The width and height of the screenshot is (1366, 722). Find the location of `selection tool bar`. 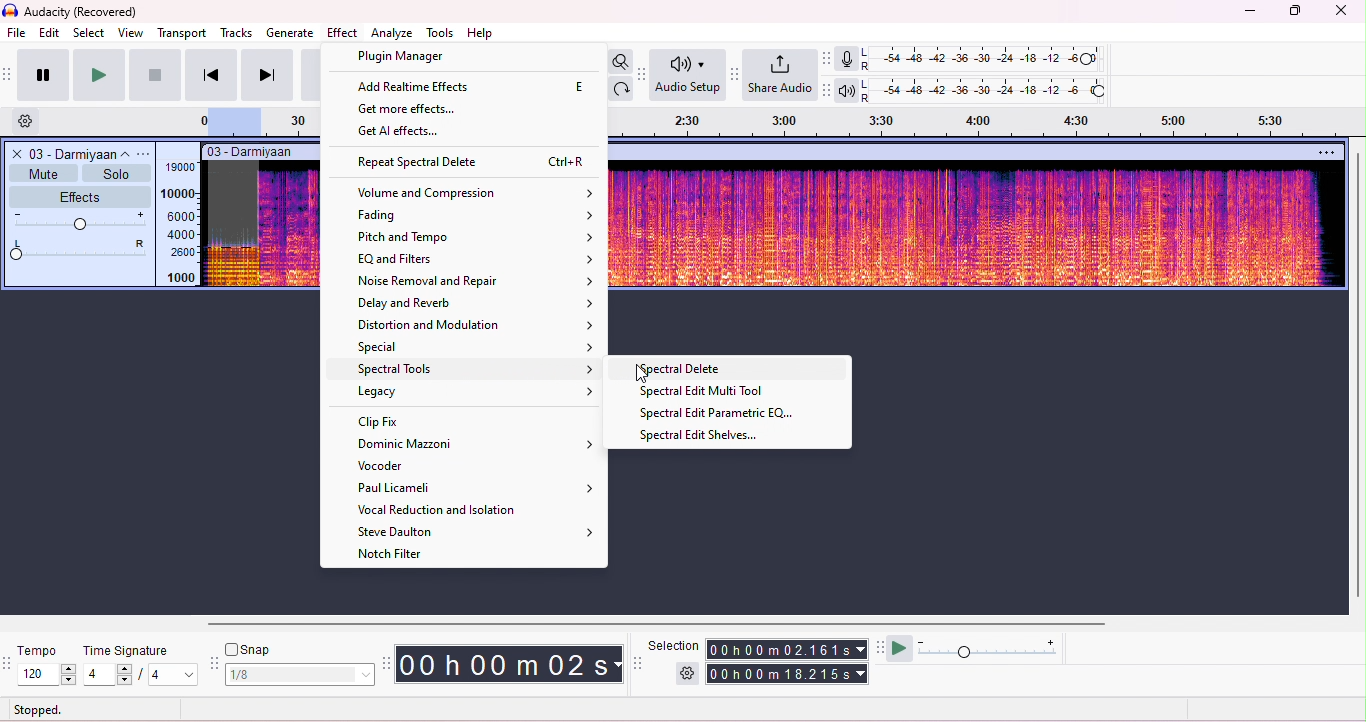

selection tool bar is located at coordinates (638, 663).